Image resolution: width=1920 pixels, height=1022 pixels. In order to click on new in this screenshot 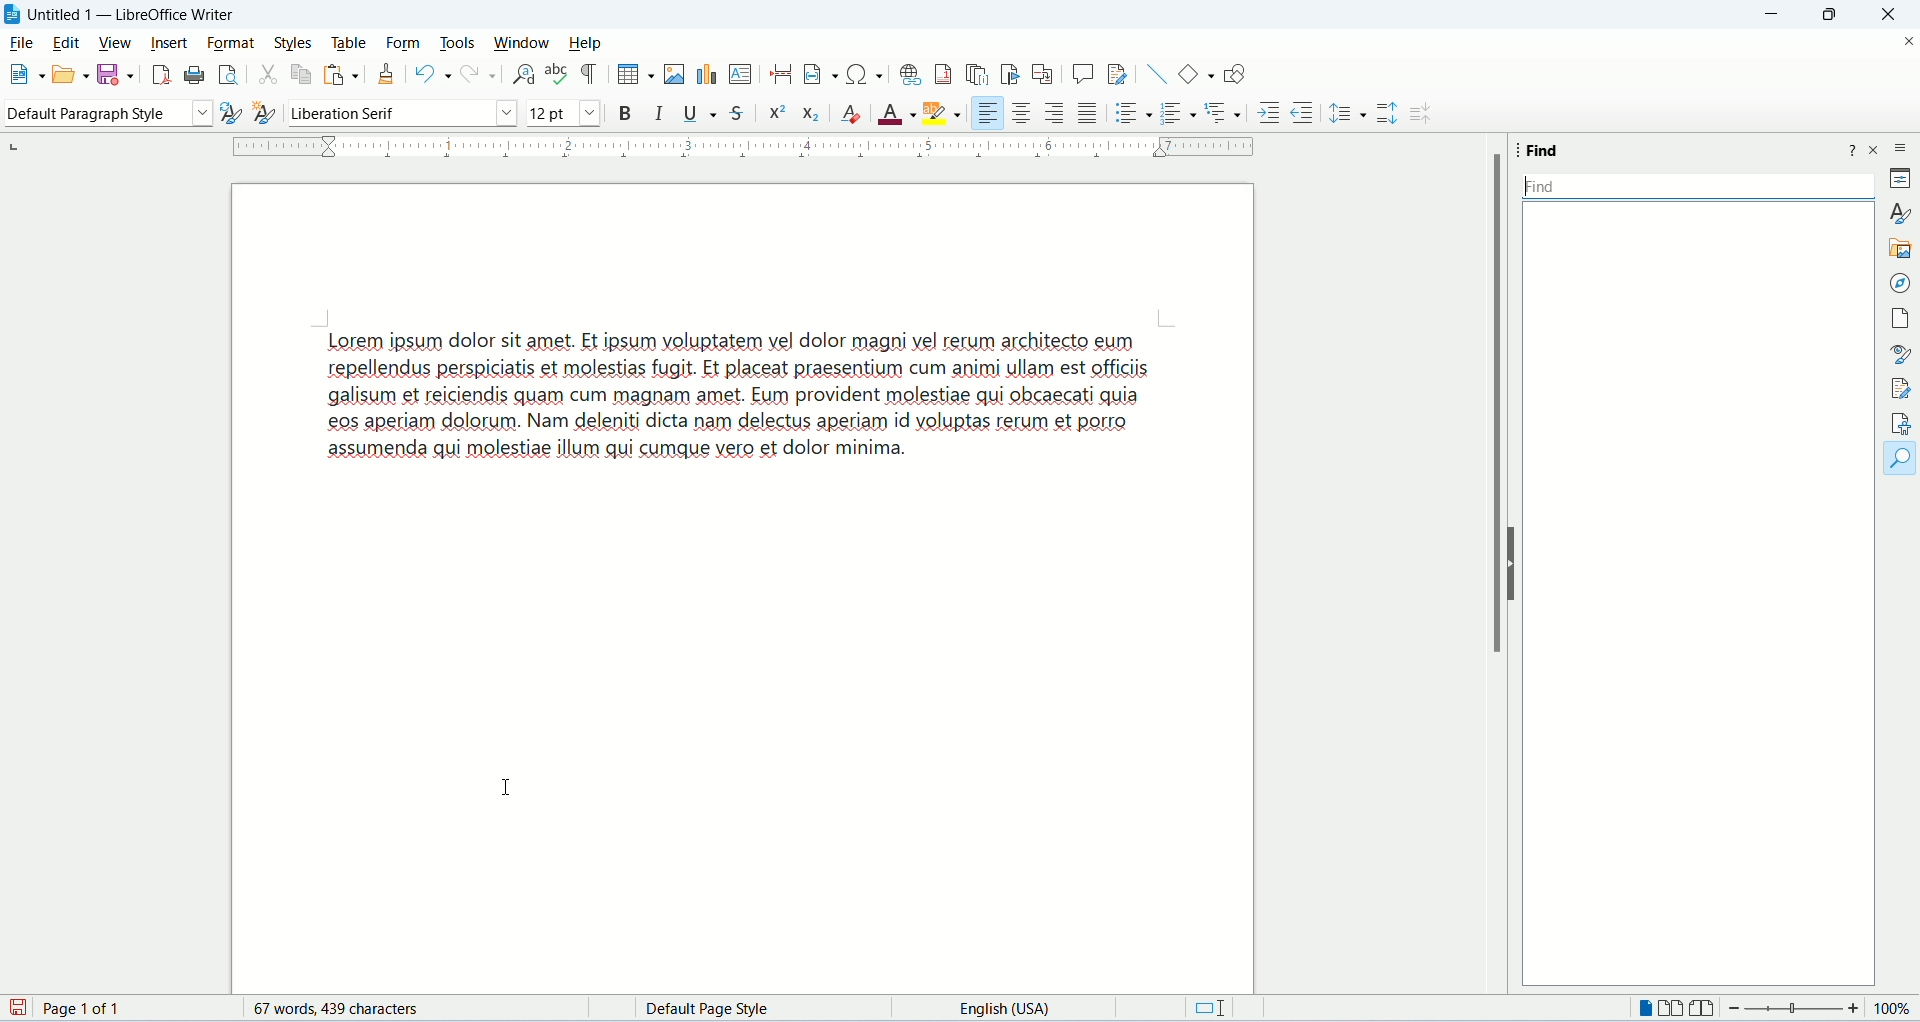, I will do `click(19, 75)`.